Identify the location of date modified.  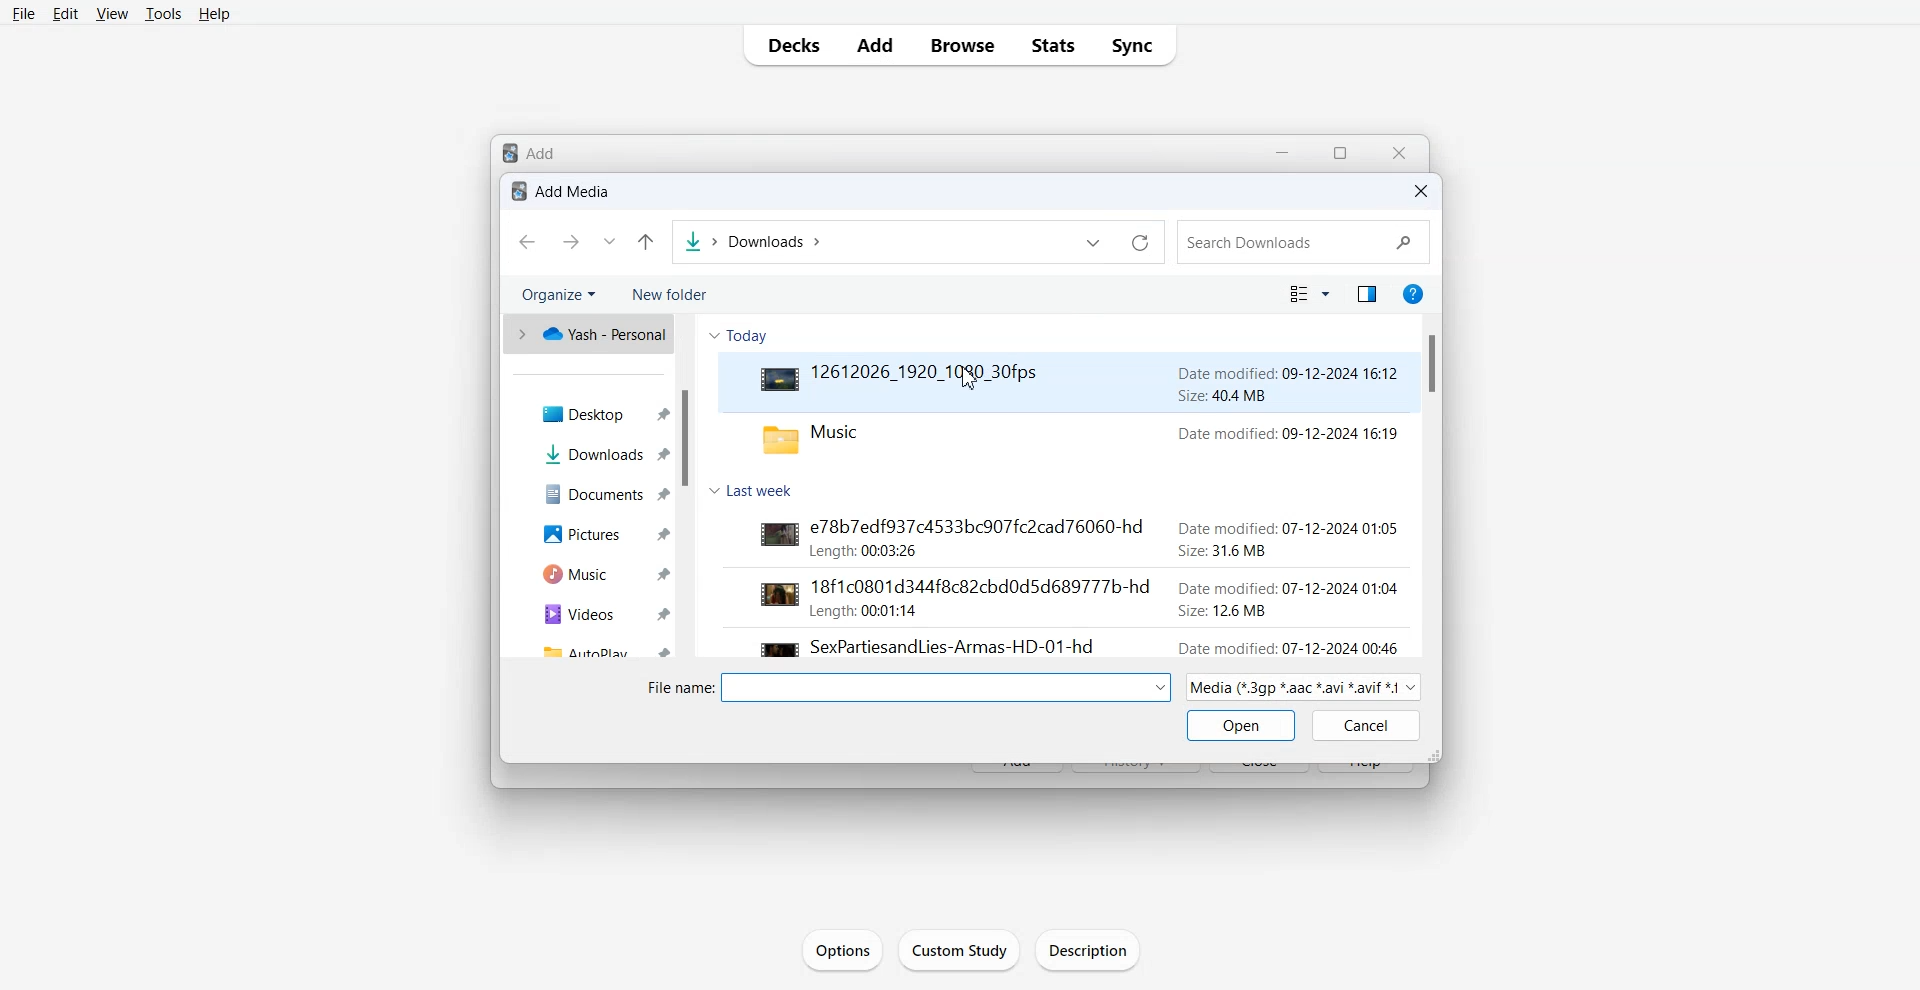
(1293, 646).